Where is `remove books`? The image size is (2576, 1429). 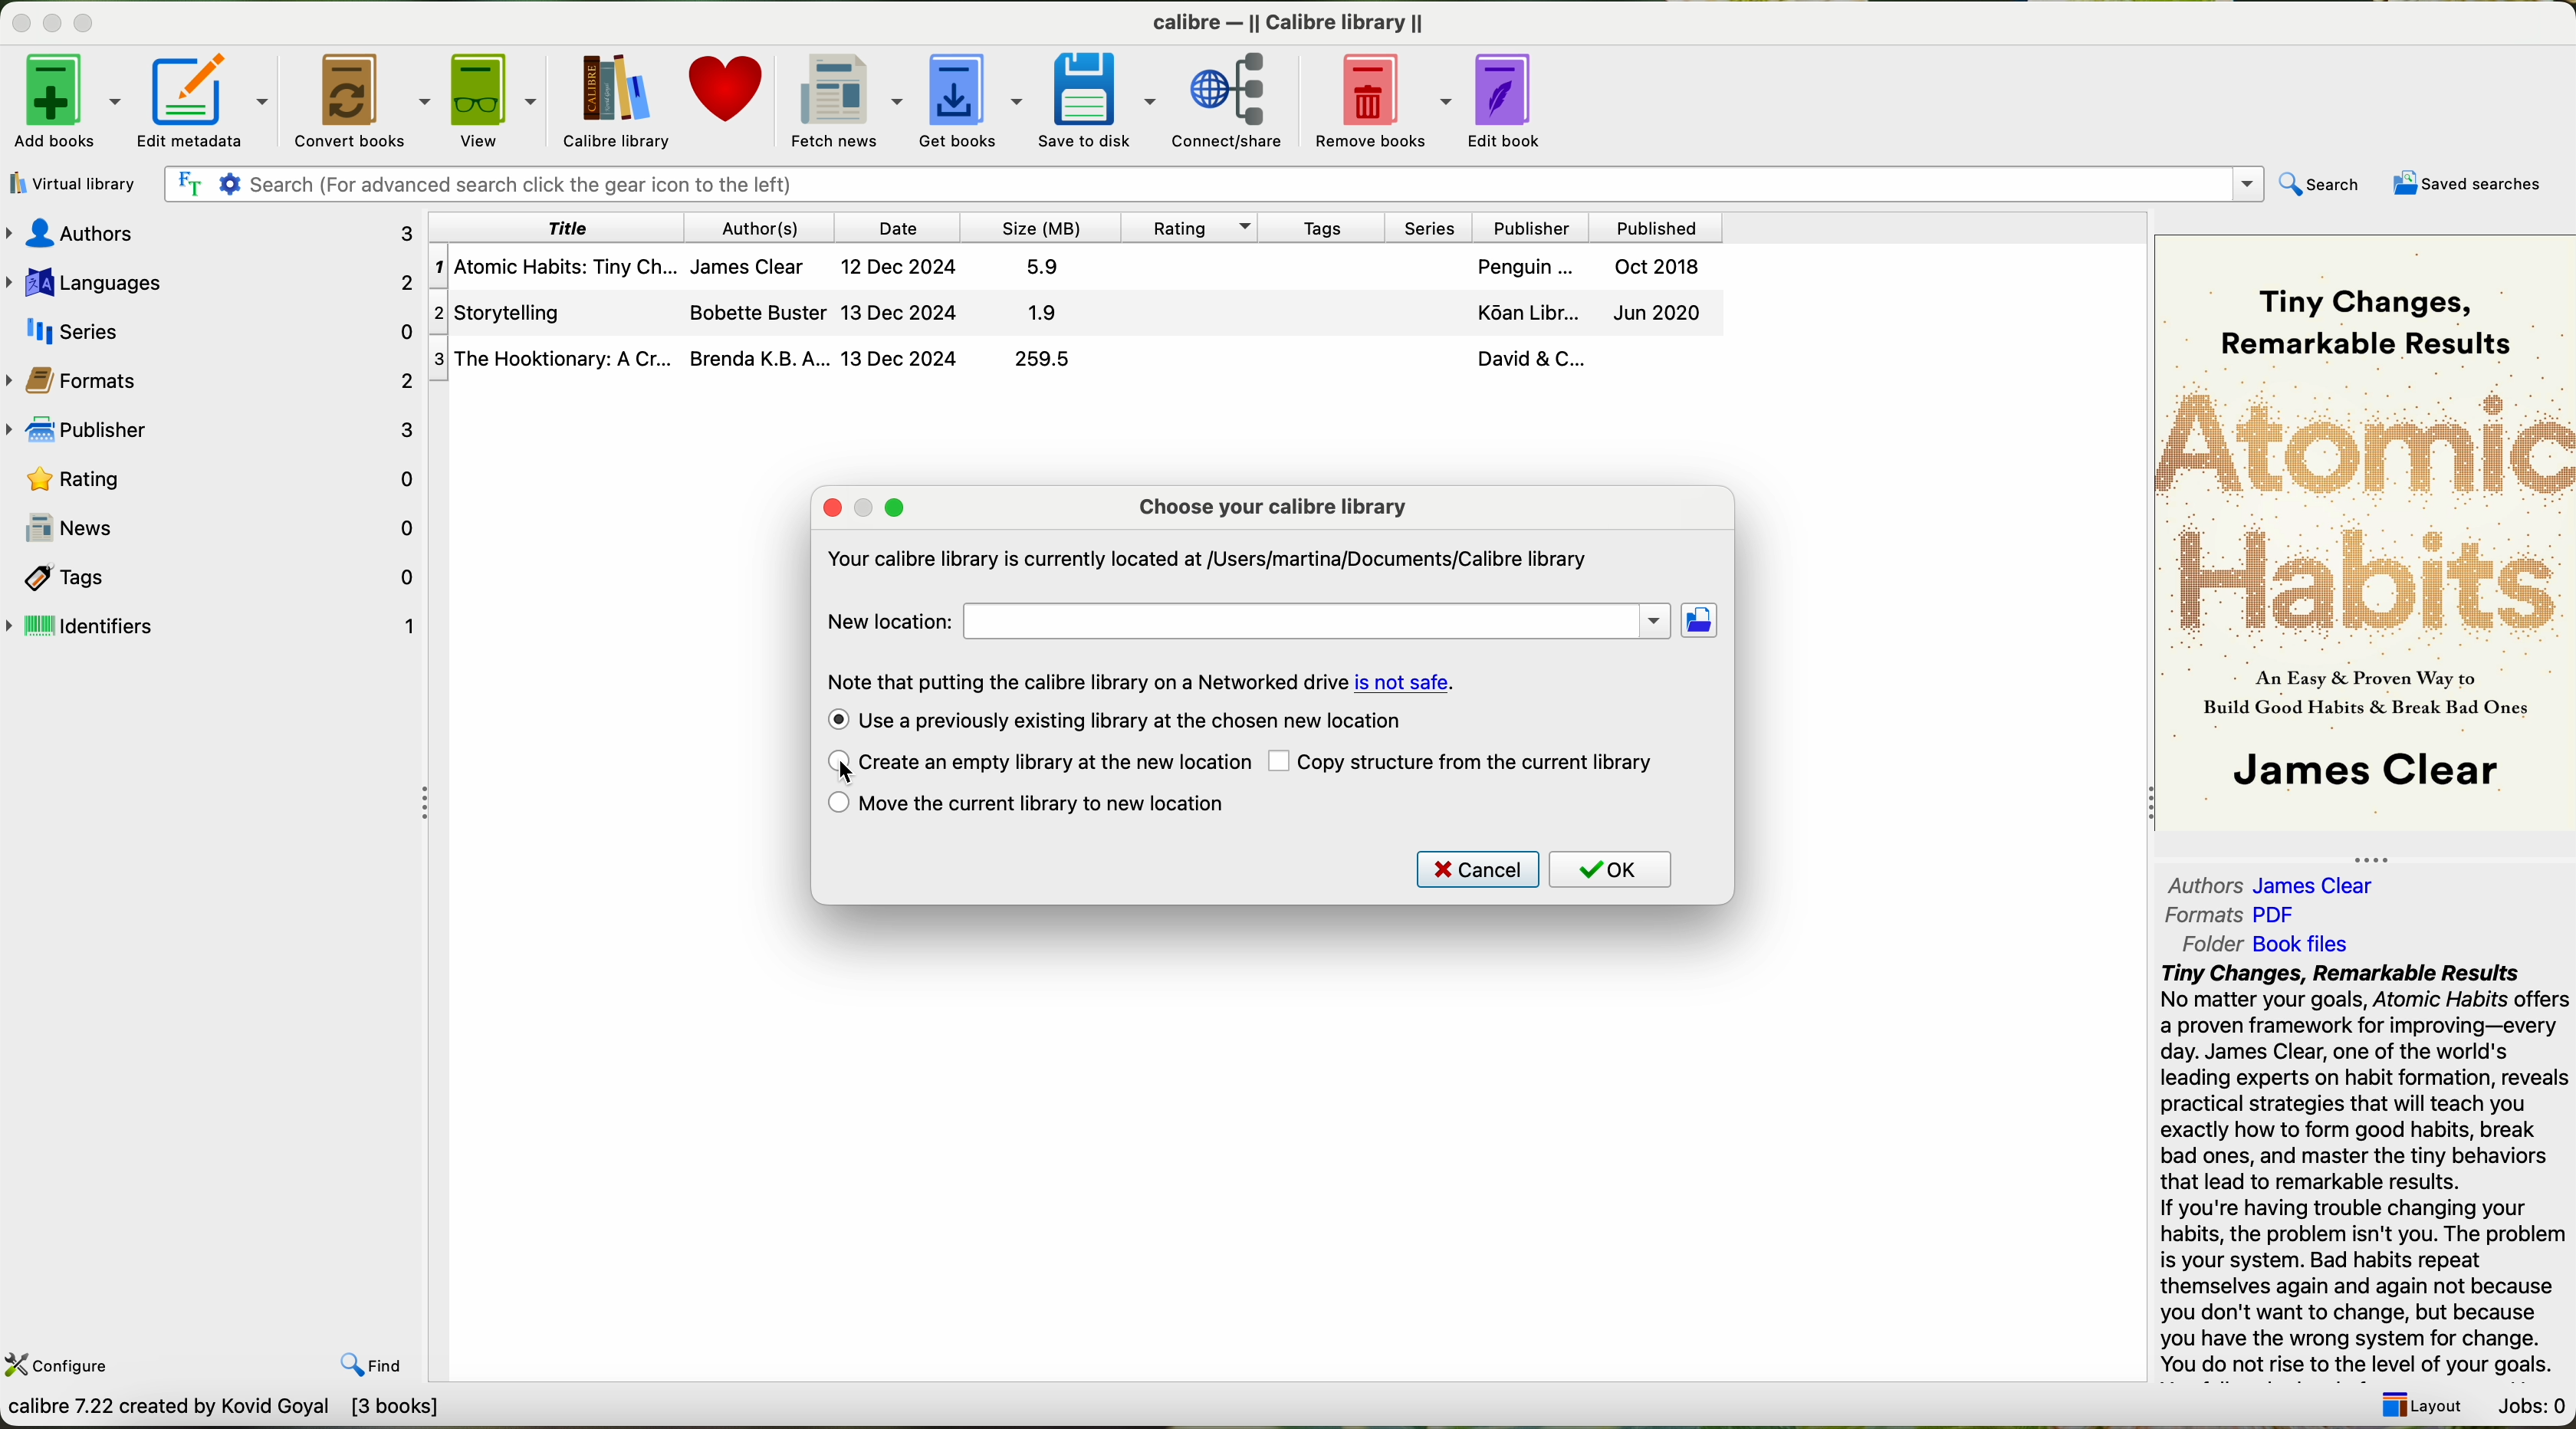
remove books is located at coordinates (1388, 98).